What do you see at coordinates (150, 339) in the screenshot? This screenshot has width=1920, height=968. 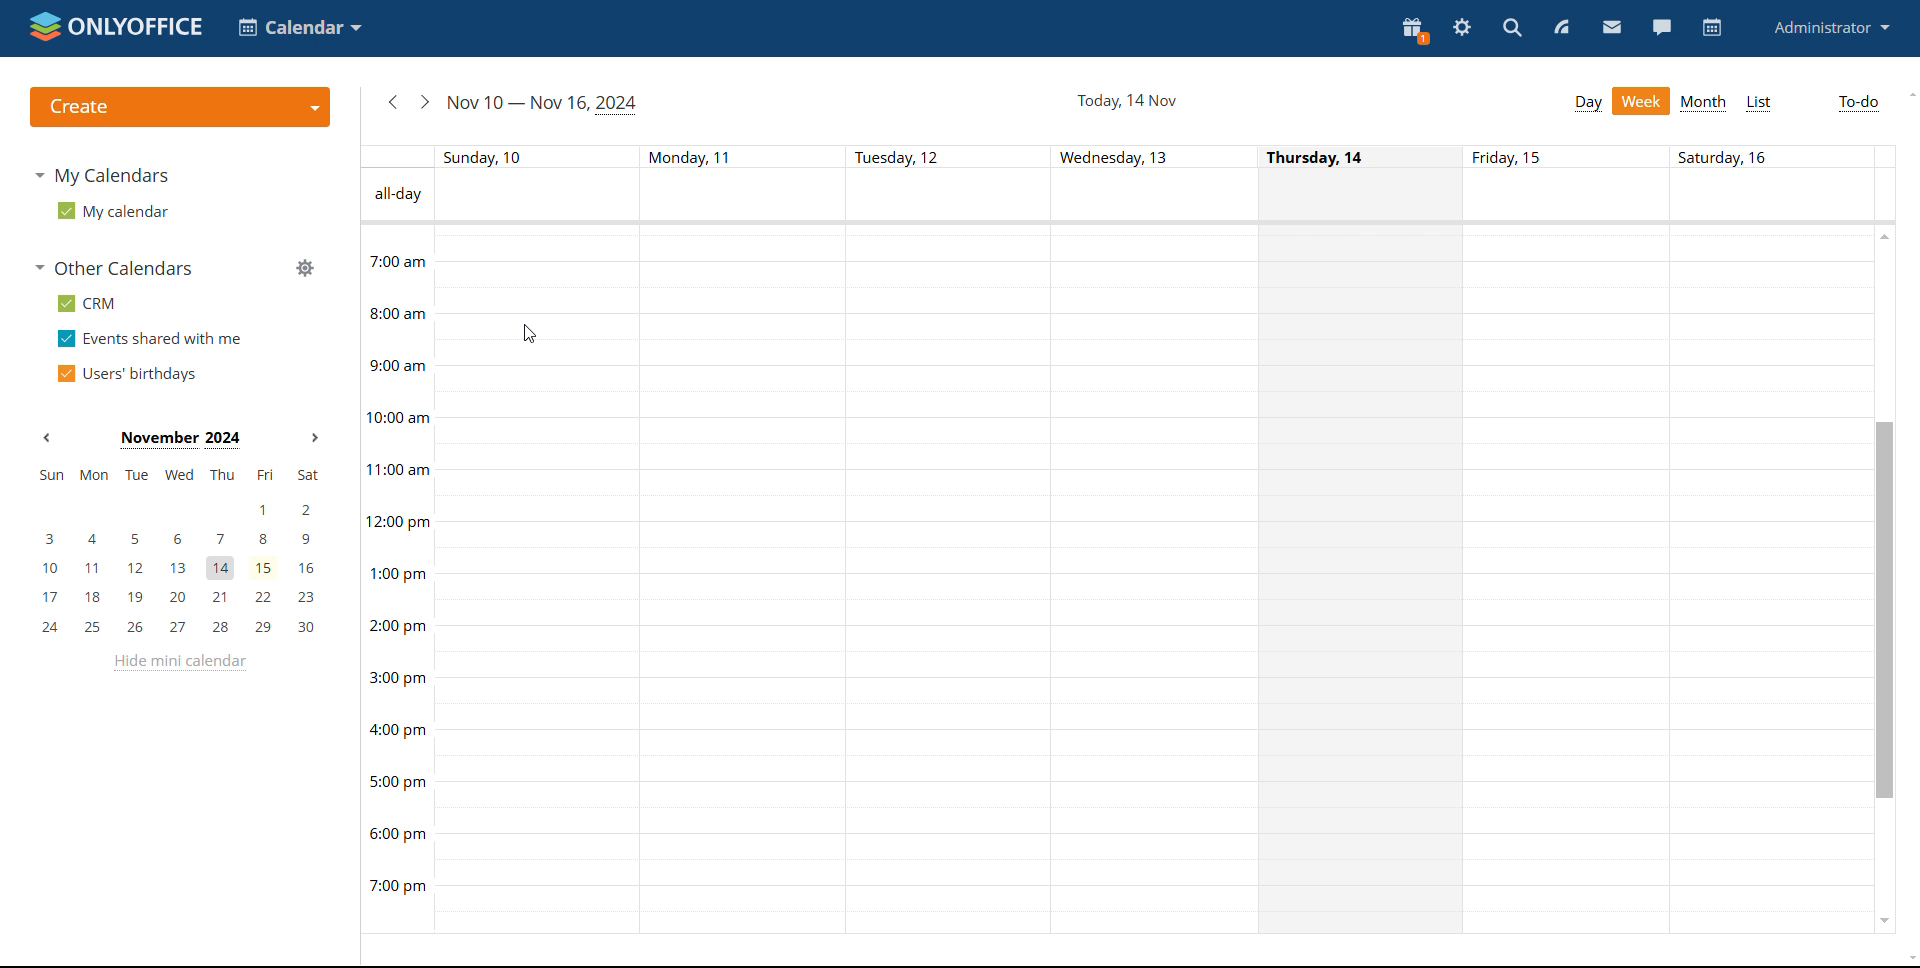 I see `events shared with me` at bounding box center [150, 339].